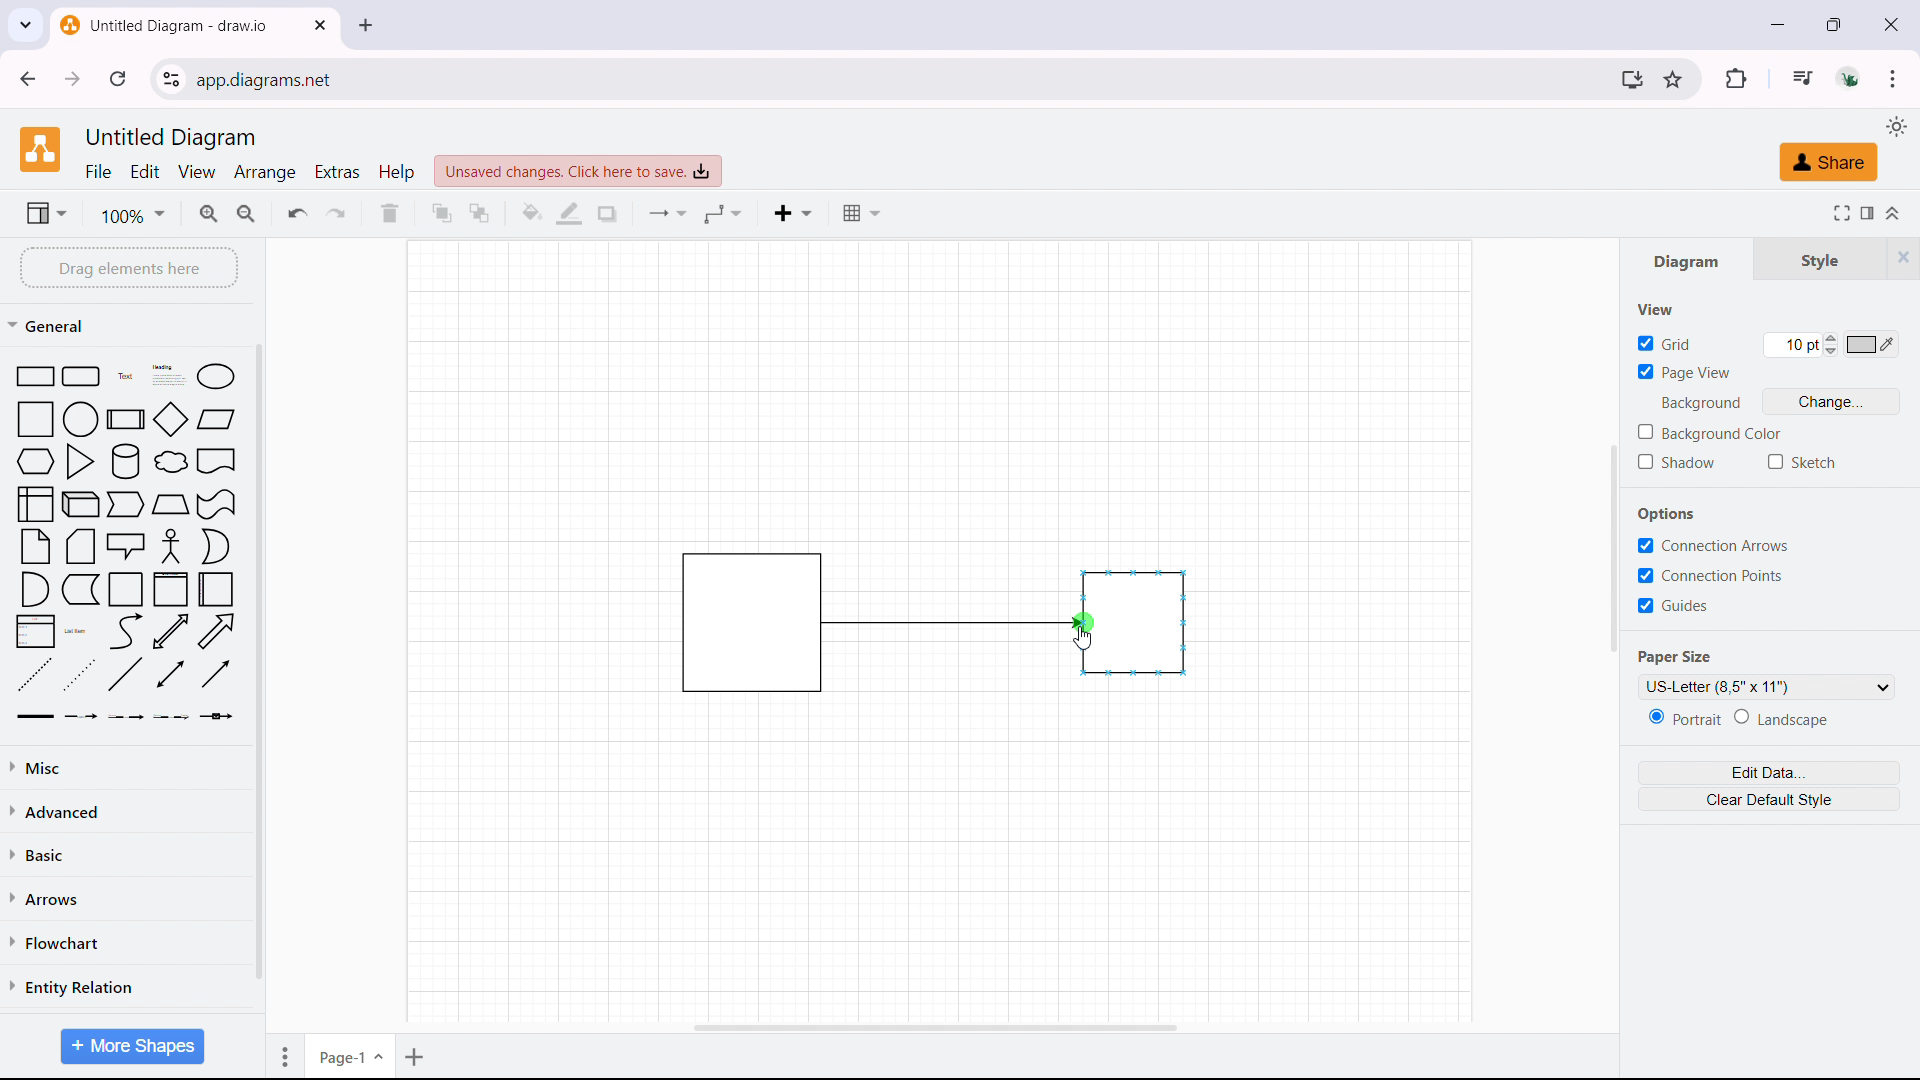  I want to click on click to go forward, hold to see history, so click(73, 79).